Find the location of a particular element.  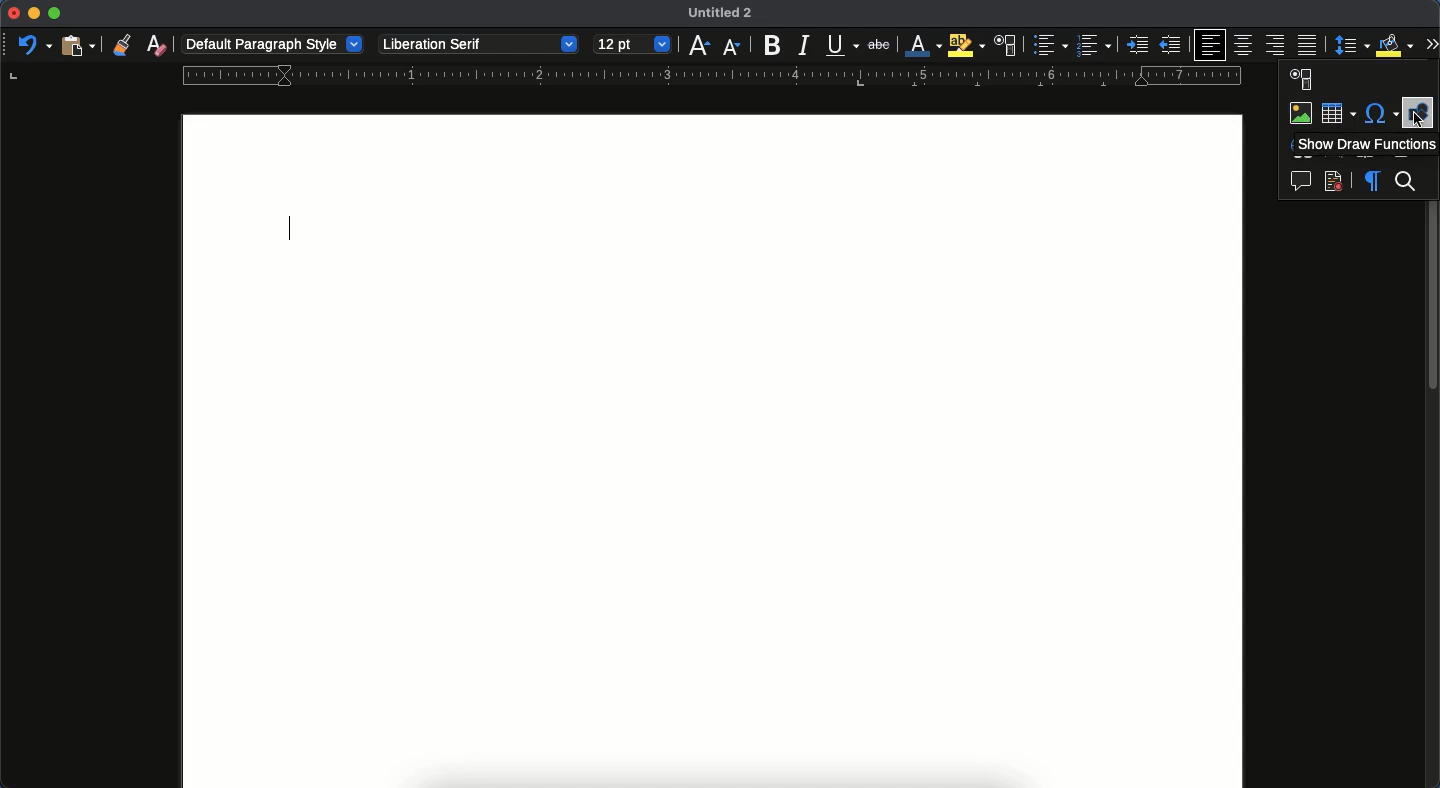

paragraph is located at coordinates (1372, 182).